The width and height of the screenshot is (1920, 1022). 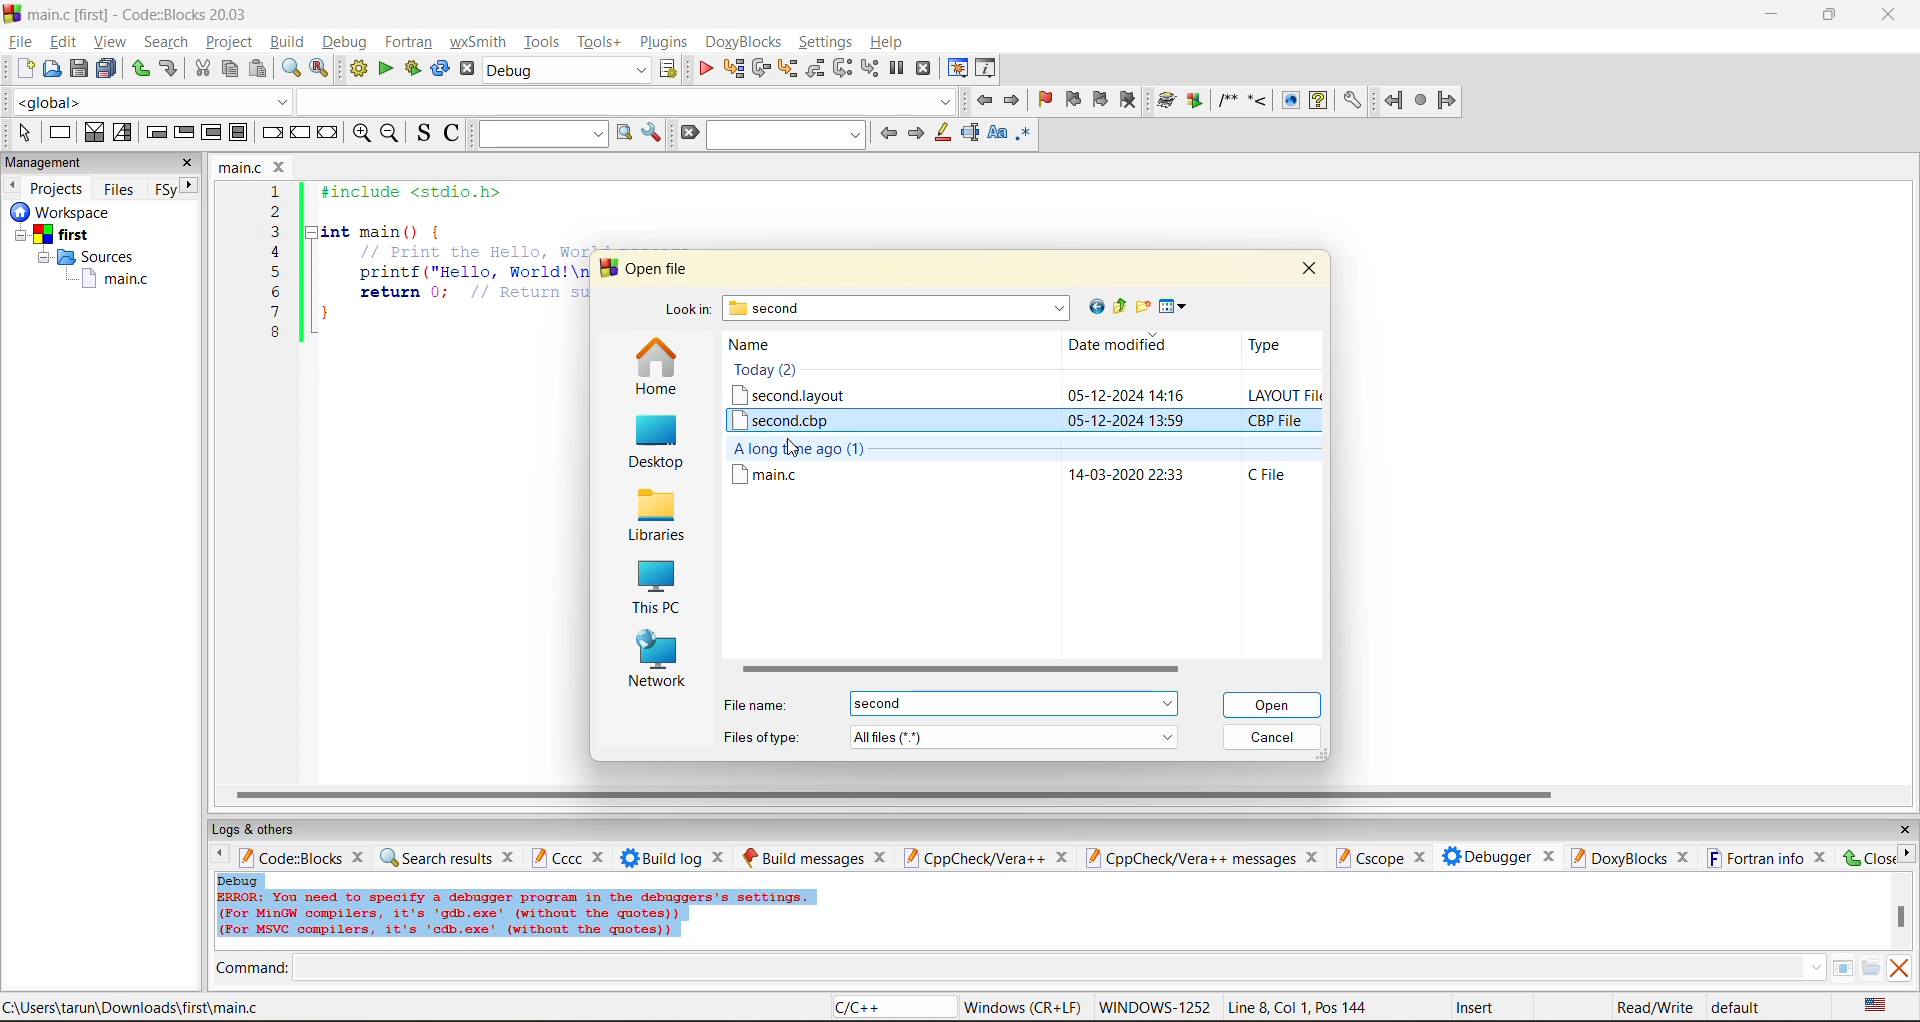 What do you see at coordinates (803, 857) in the screenshot?
I see `build messages` at bounding box center [803, 857].